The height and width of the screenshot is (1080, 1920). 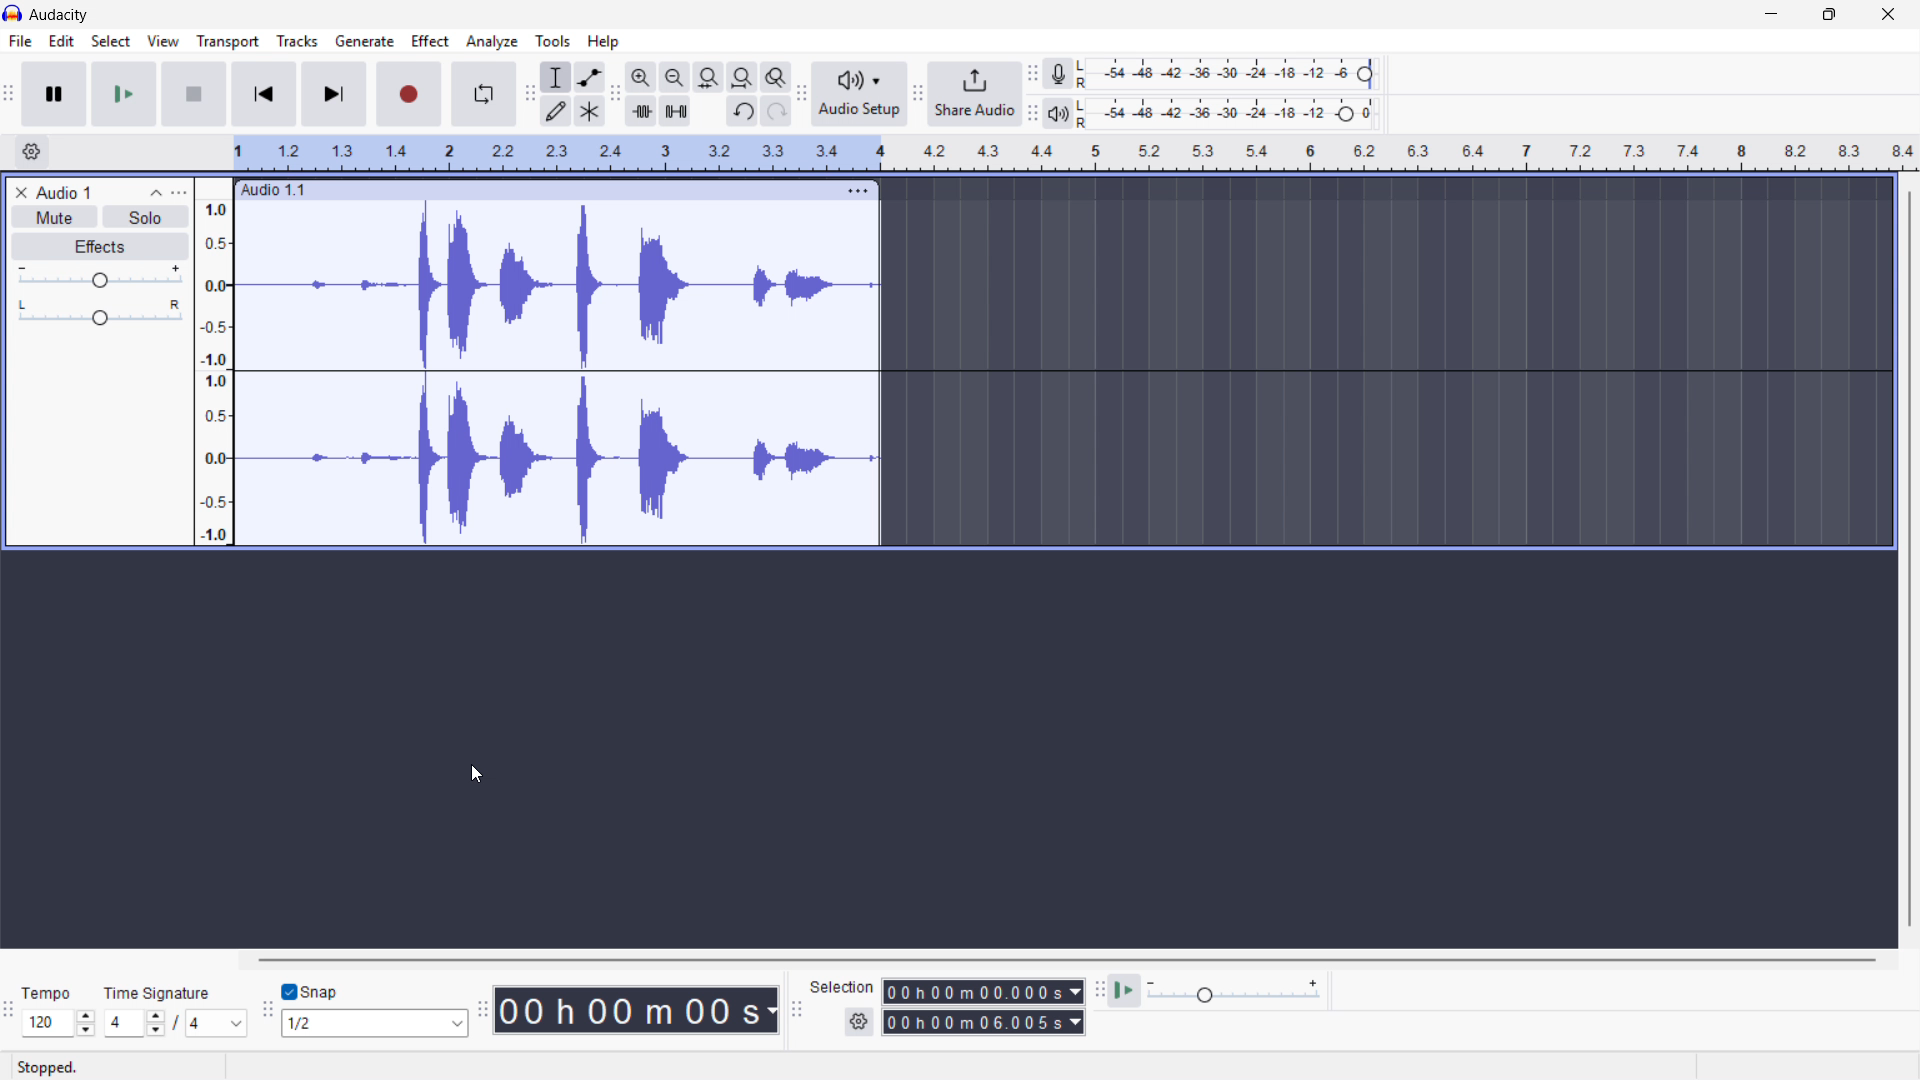 I want to click on undo, so click(x=742, y=112).